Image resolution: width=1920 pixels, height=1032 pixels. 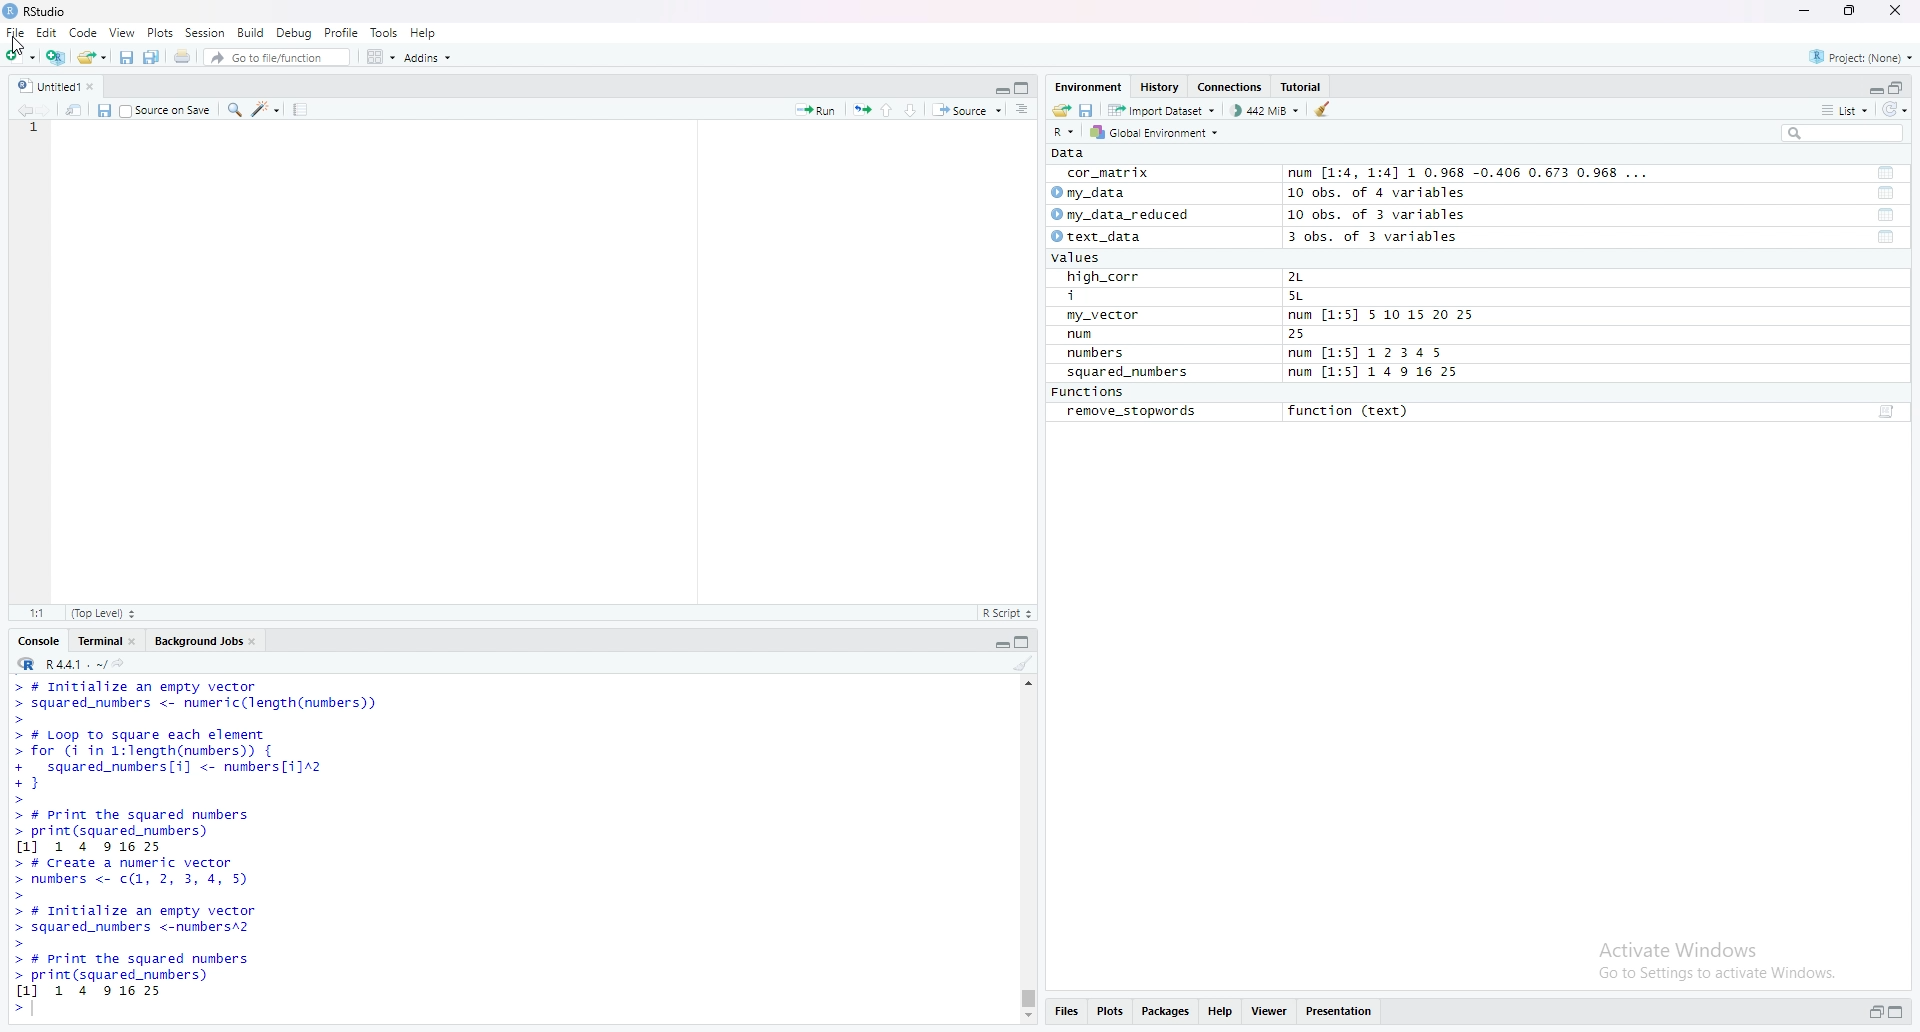 I want to click on Tools, so click(x=383, y=32).